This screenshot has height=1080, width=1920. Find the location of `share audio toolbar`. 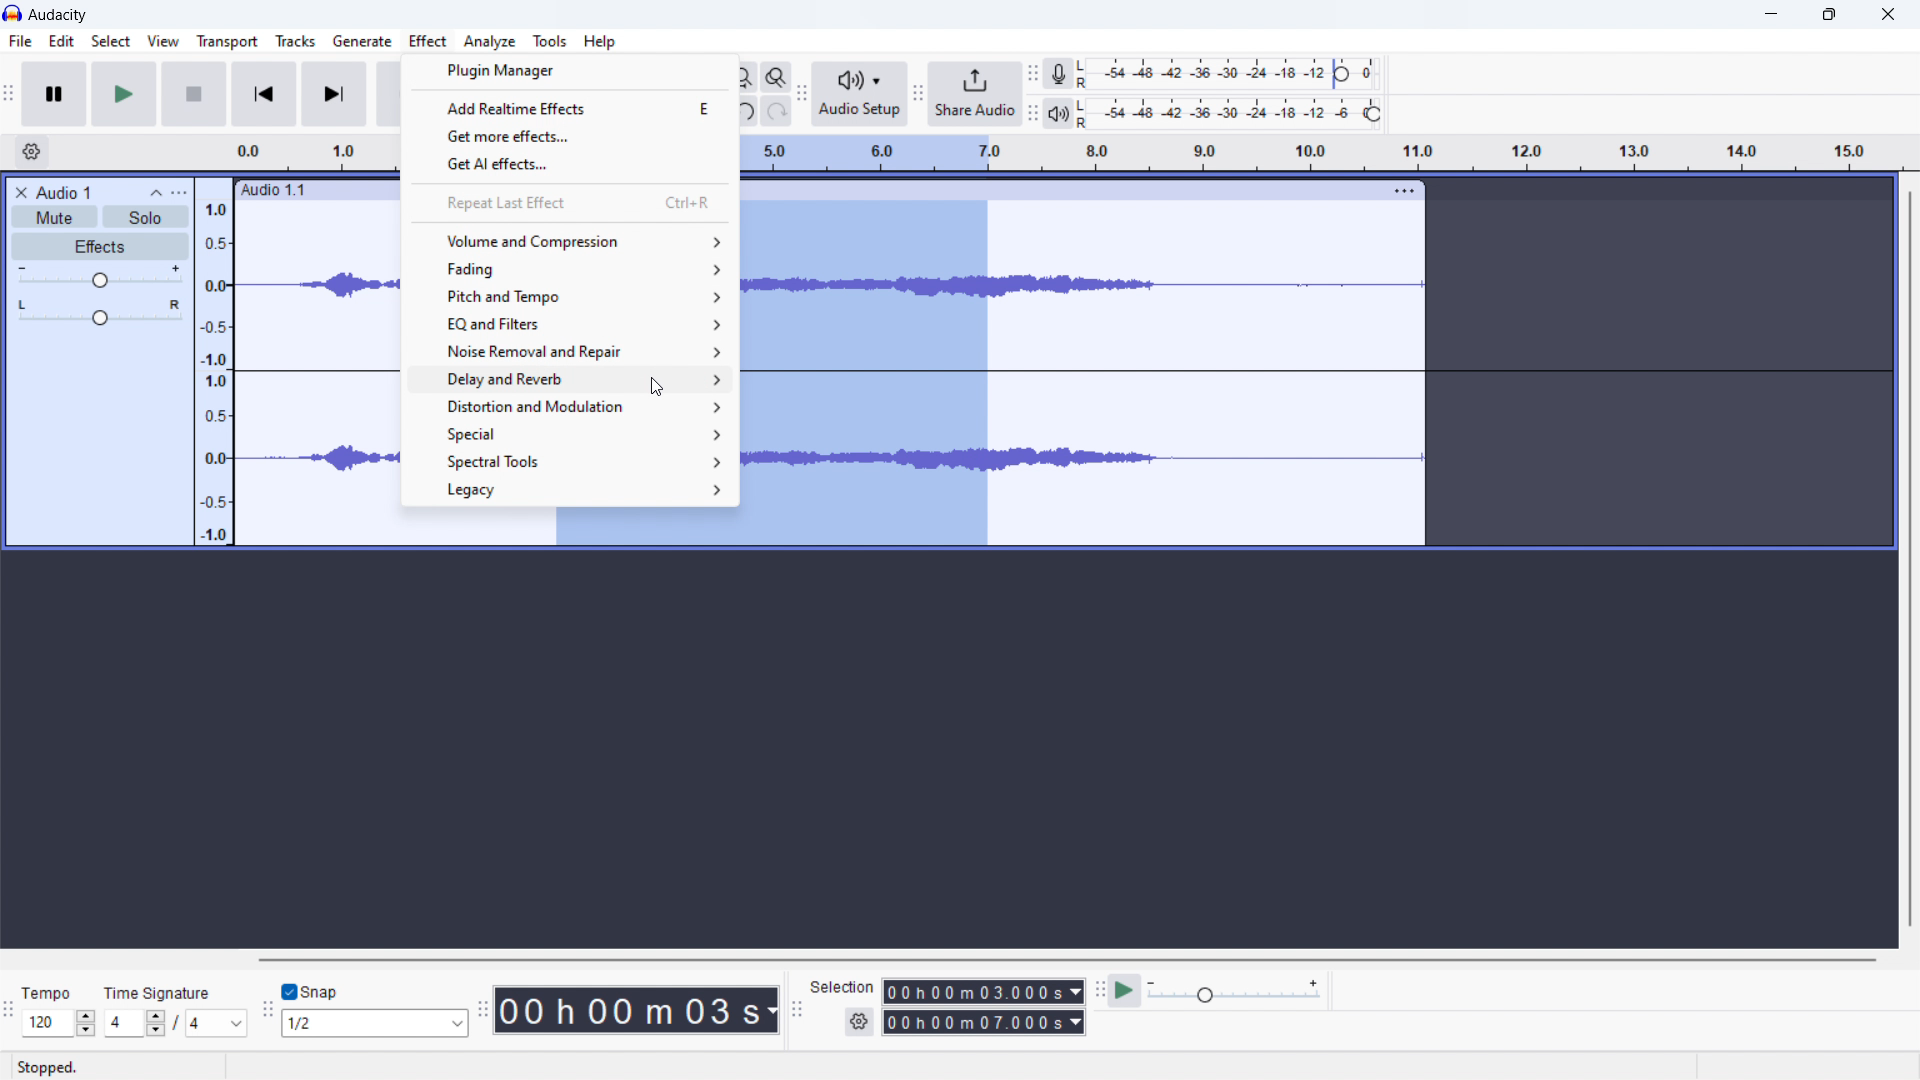

share audio toolbar is located at coordinates (918, 96).